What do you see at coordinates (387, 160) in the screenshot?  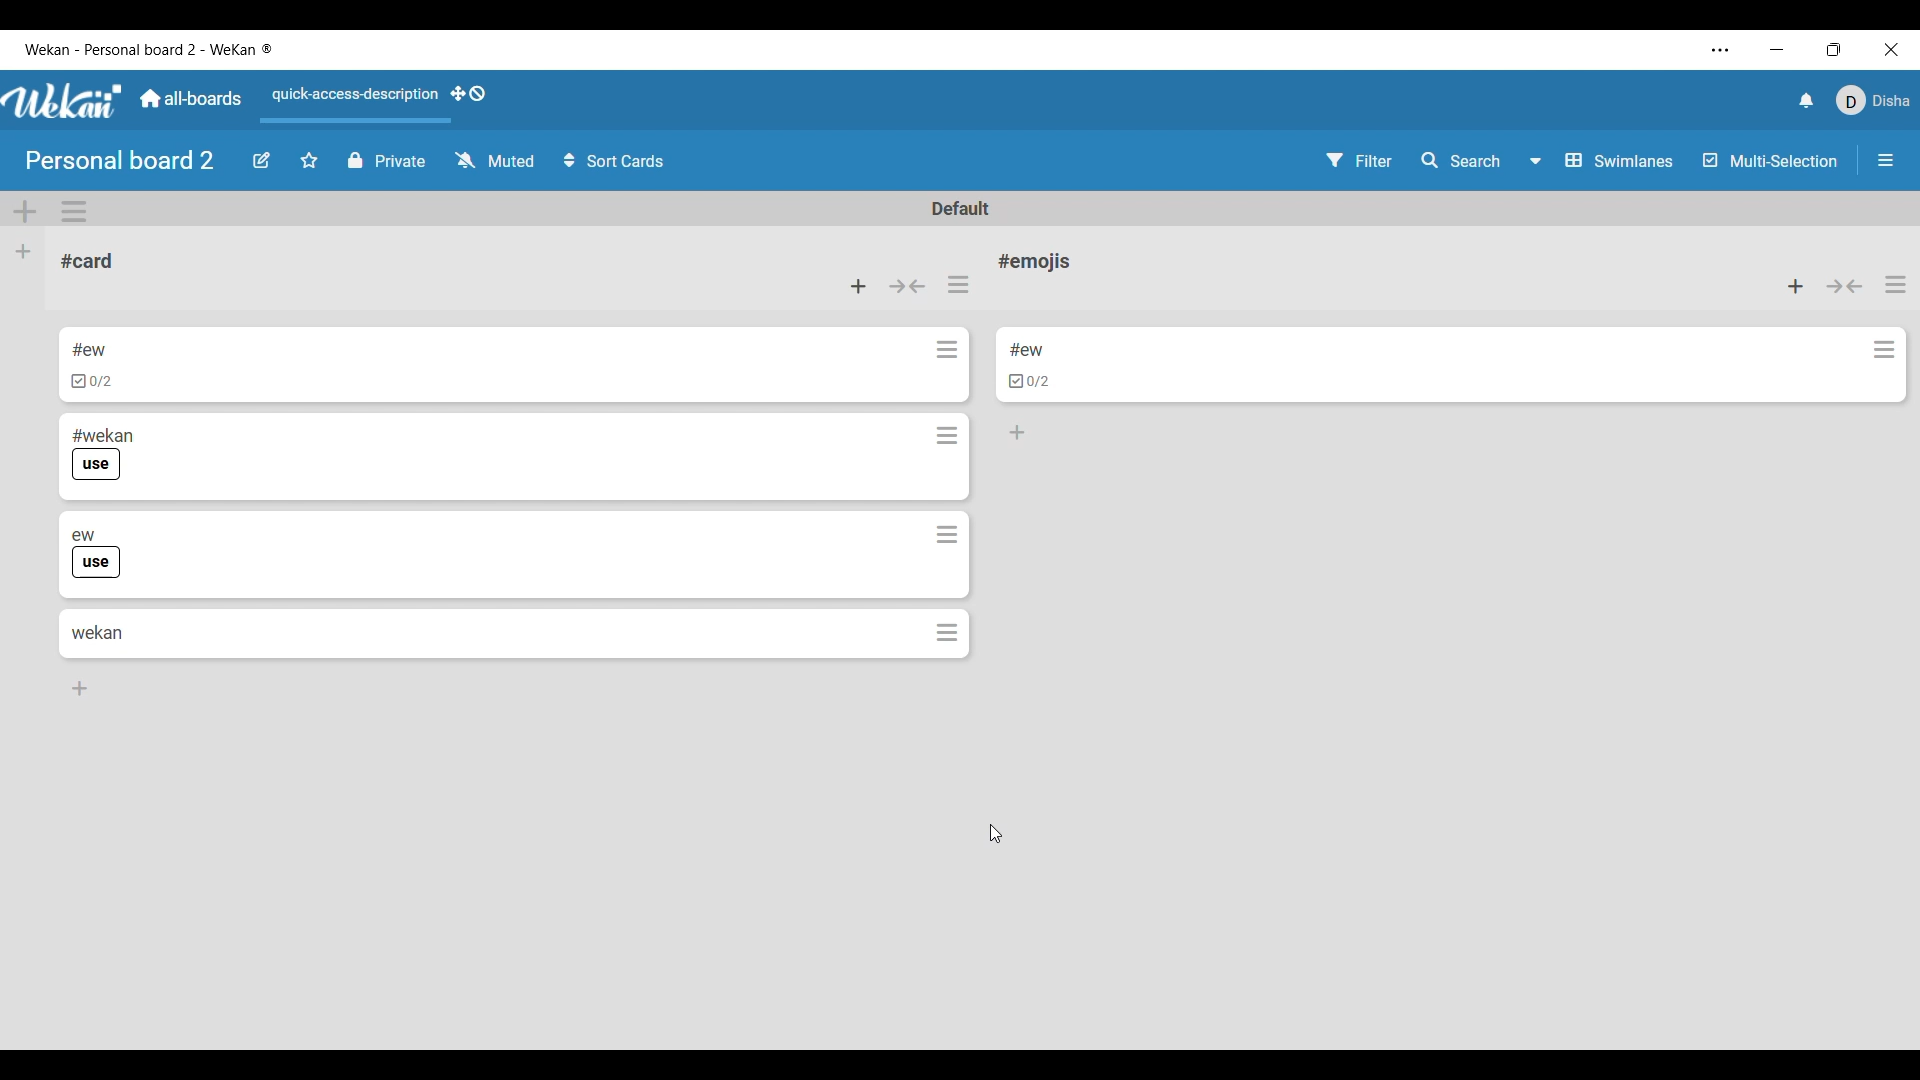 I see `Privacy of board` at bounding box center [387, 160].